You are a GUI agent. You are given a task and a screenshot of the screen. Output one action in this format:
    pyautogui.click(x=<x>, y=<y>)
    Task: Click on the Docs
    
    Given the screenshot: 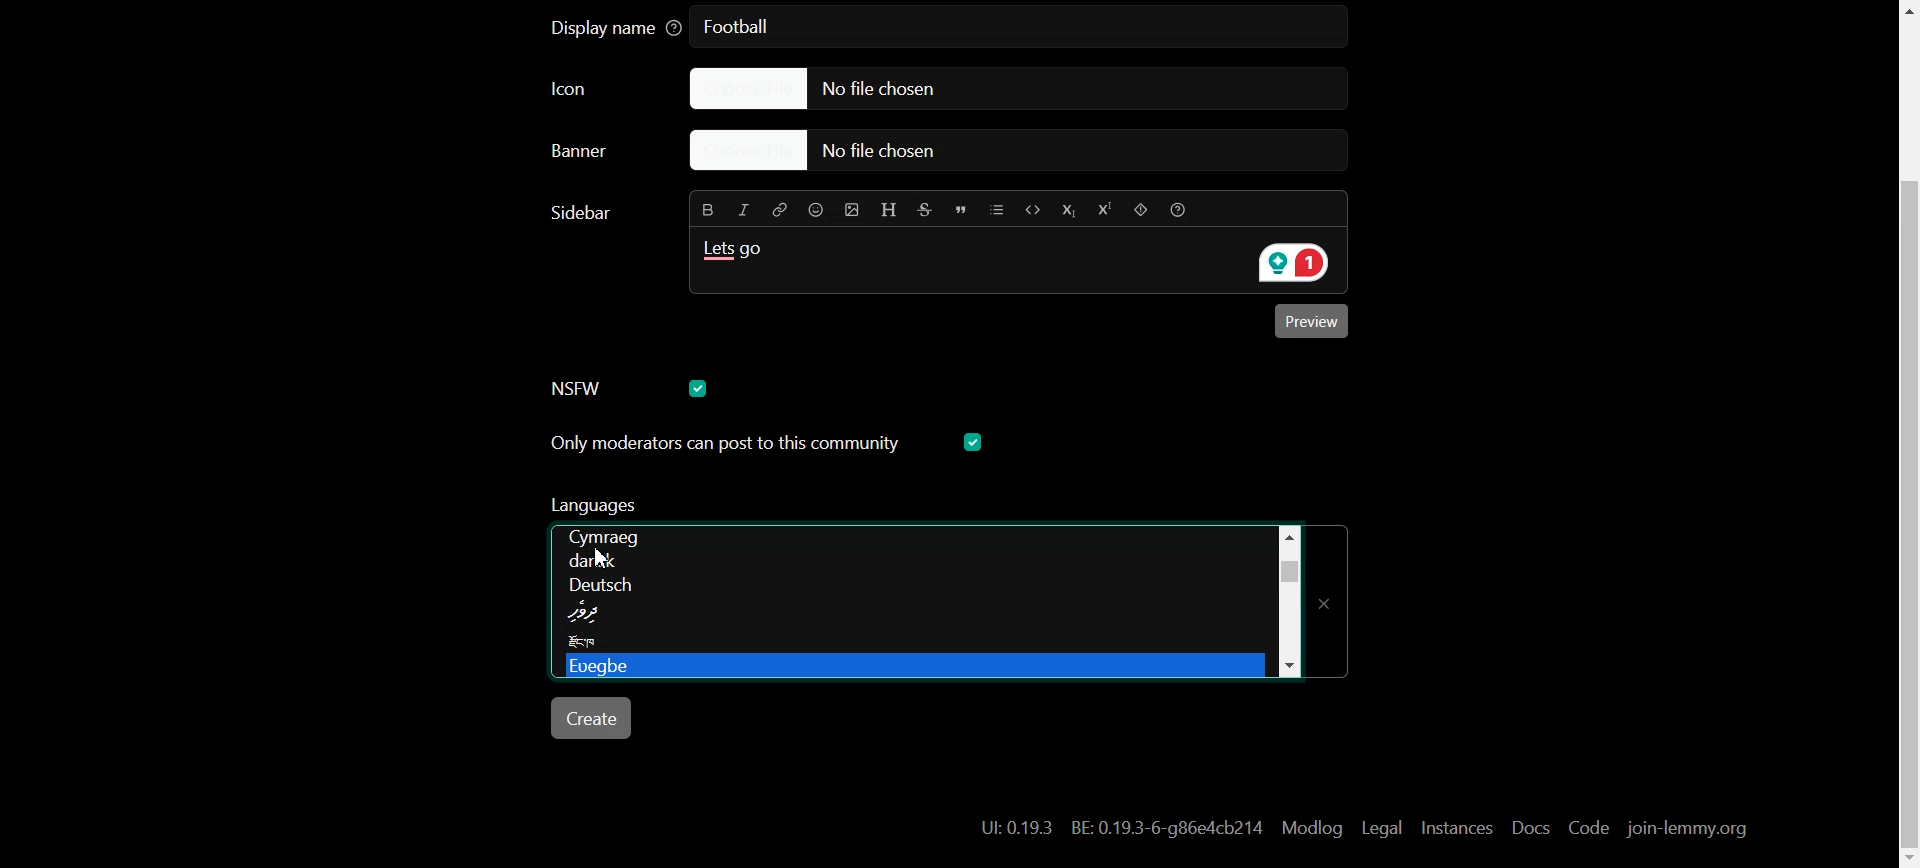 What is the action you would take?
    pyautogui.click(x=1528, y=828)
    